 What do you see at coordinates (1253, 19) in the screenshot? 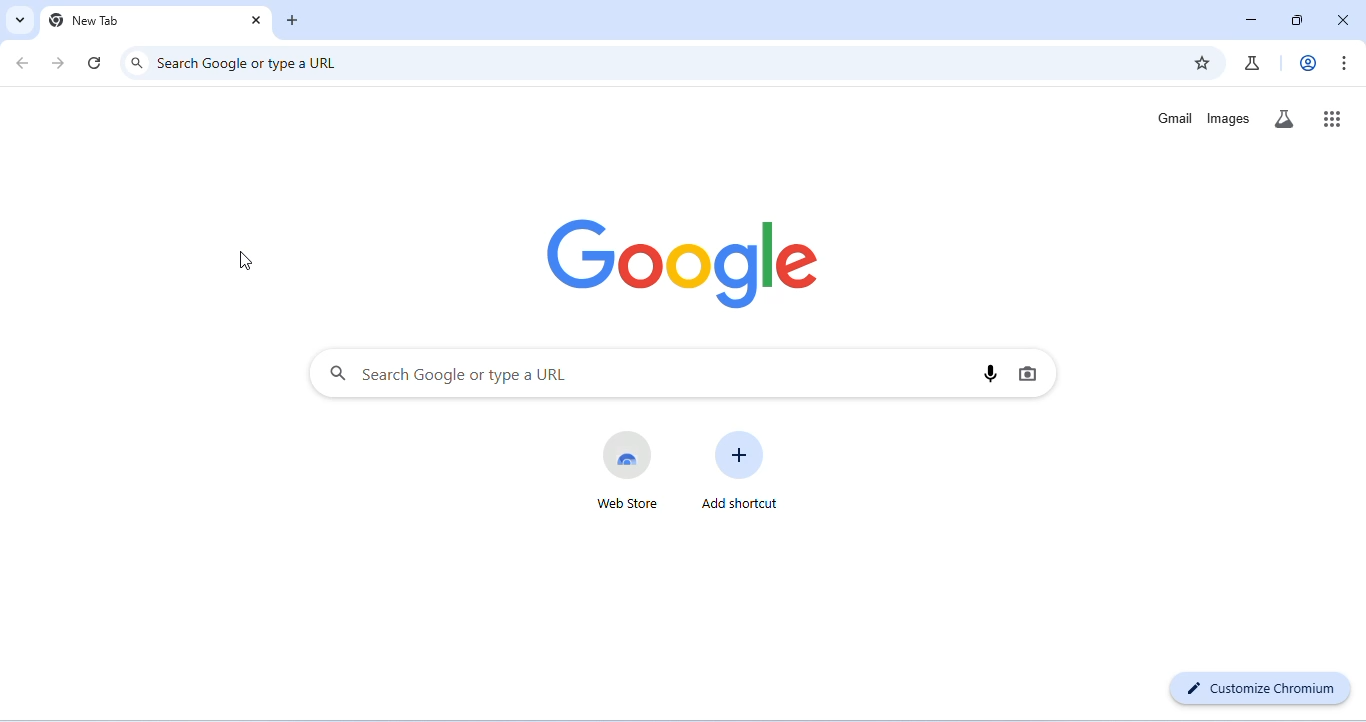
I see `minimize` at bounding box center [1253, 19].